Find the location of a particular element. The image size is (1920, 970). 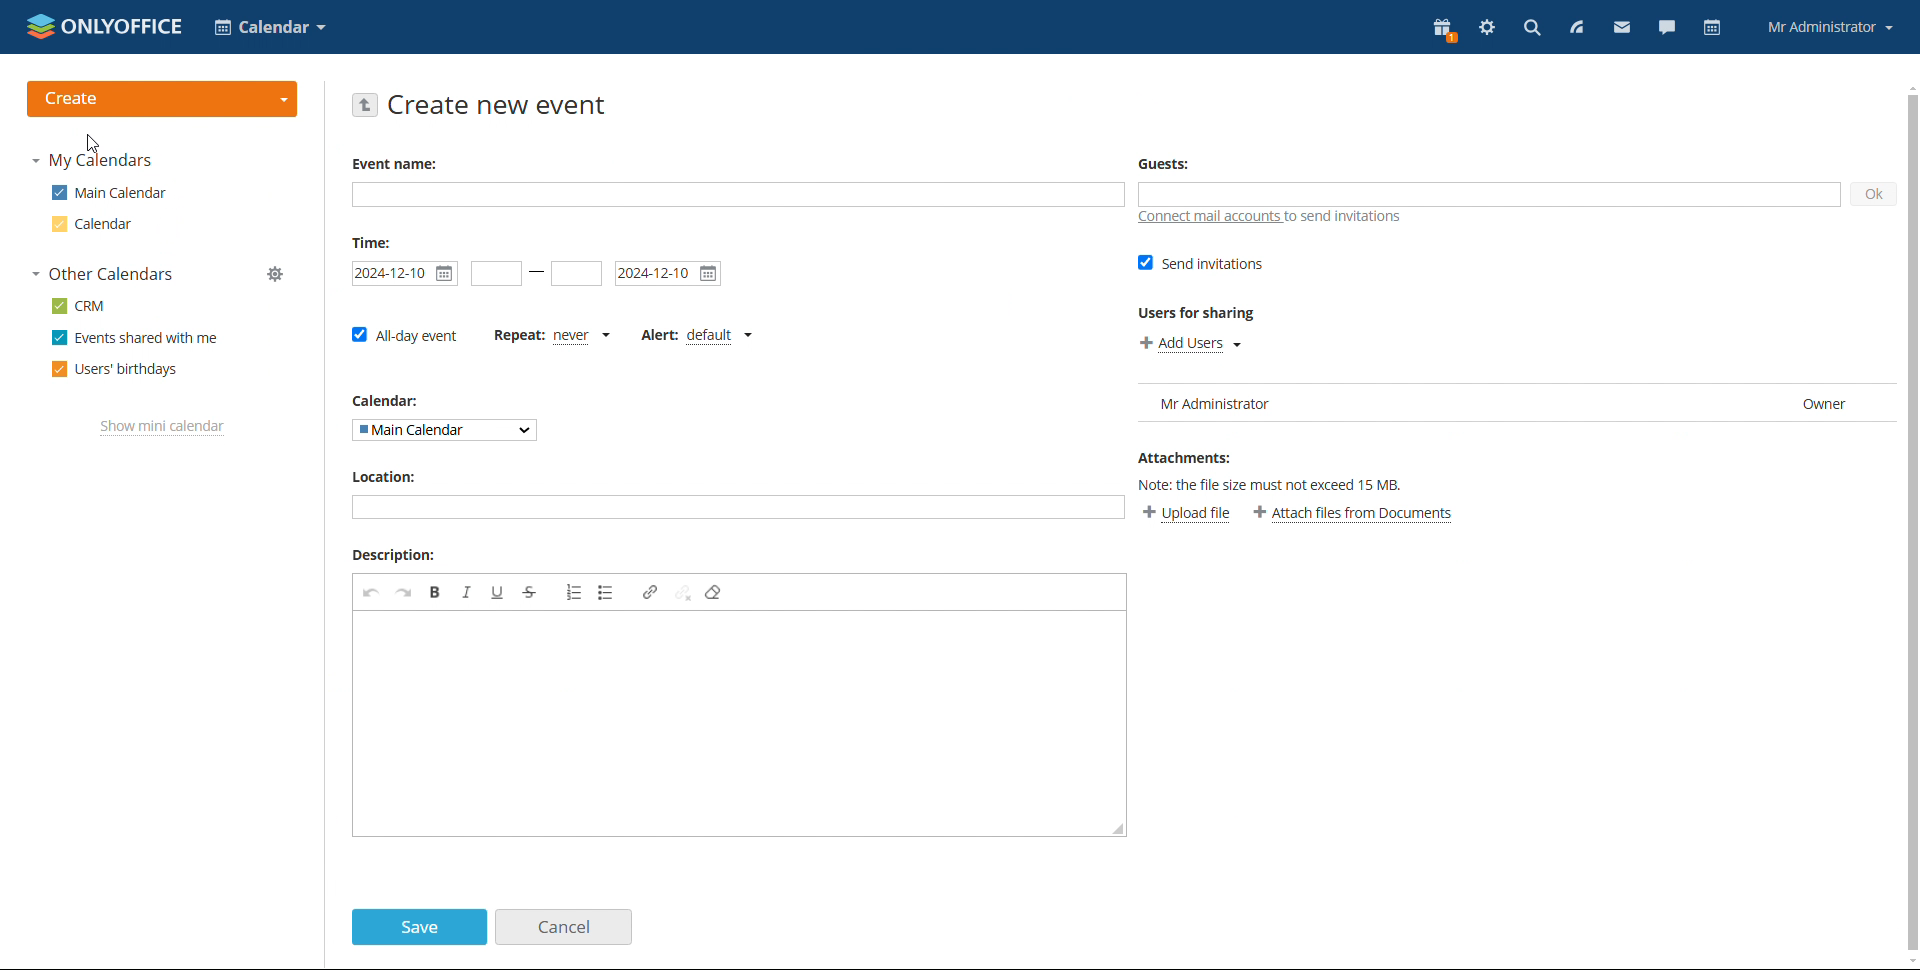

scrollbar is located at coordinates (1913, 522).